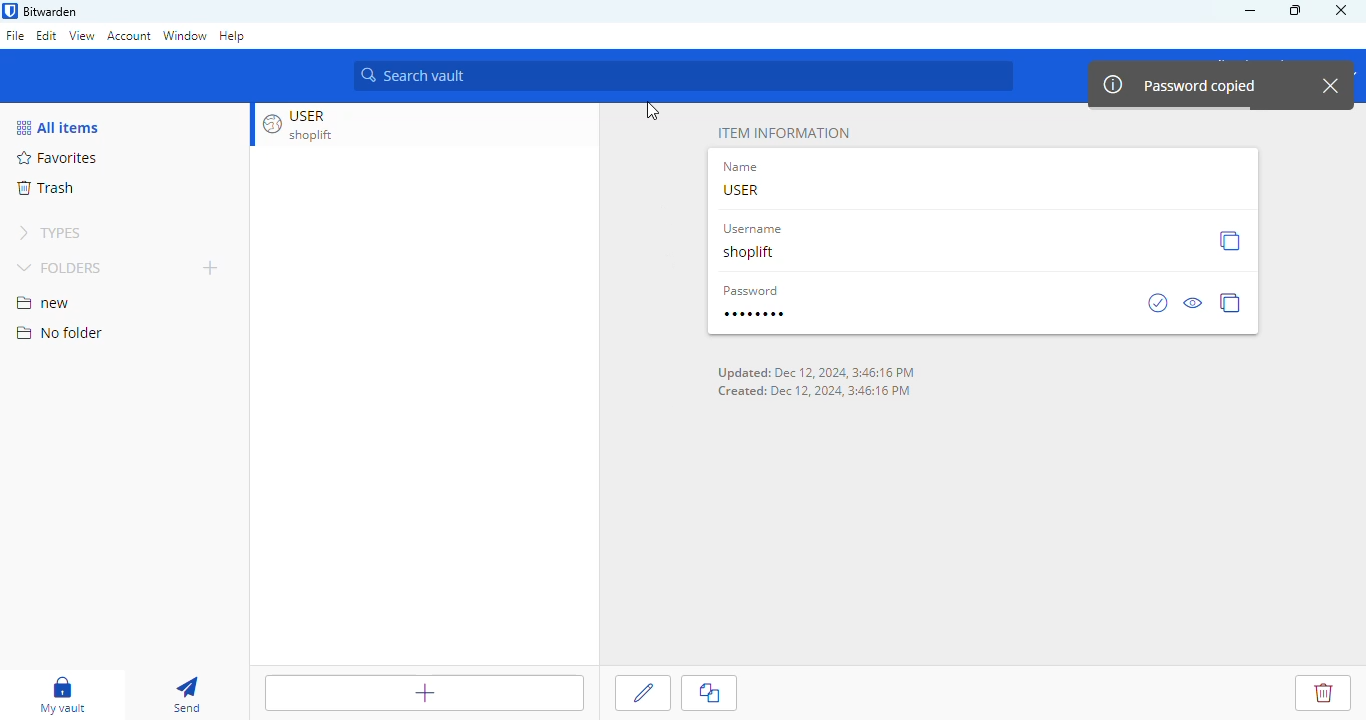 The height and width of the screenshot is (720, 1366). I want to click on view, so click(81, 35).